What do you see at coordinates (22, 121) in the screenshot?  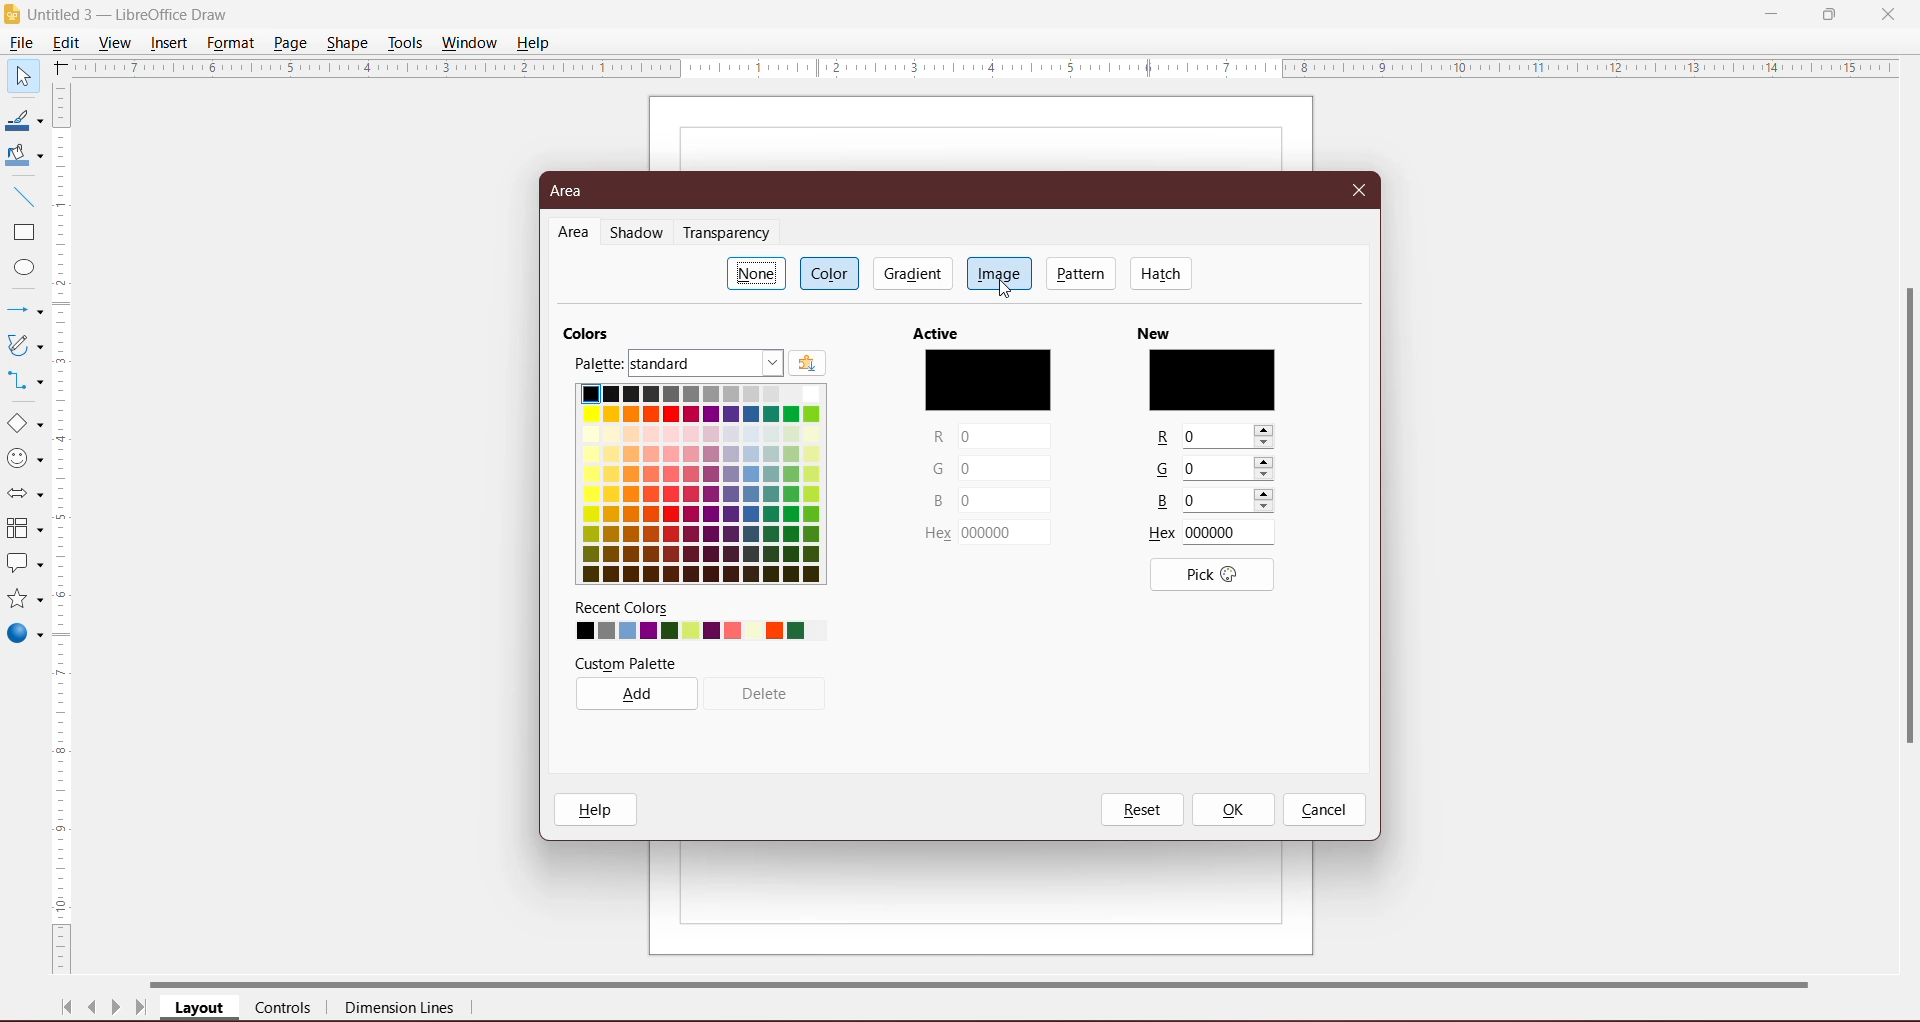 I see `Line Color` at bounding box center [22, 121].